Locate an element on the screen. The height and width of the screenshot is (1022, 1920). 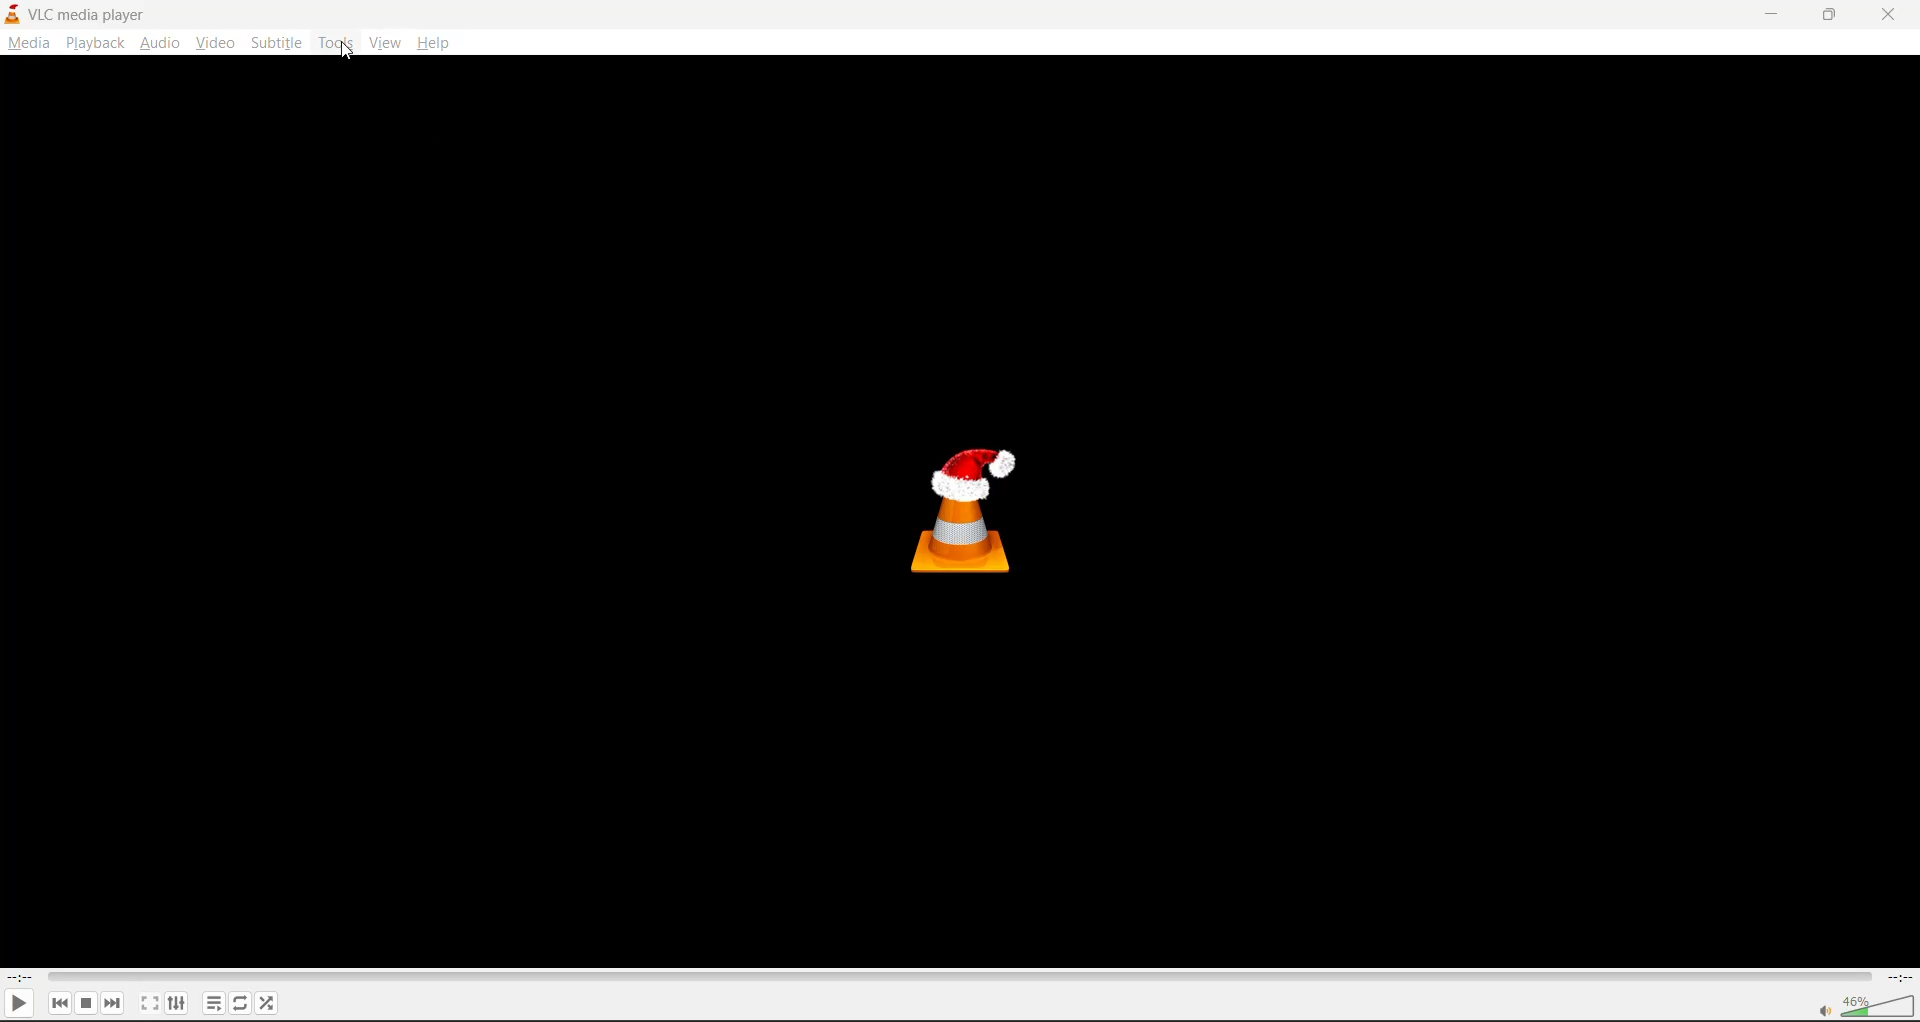
fullscreen is located at coordinates (147, 1002).